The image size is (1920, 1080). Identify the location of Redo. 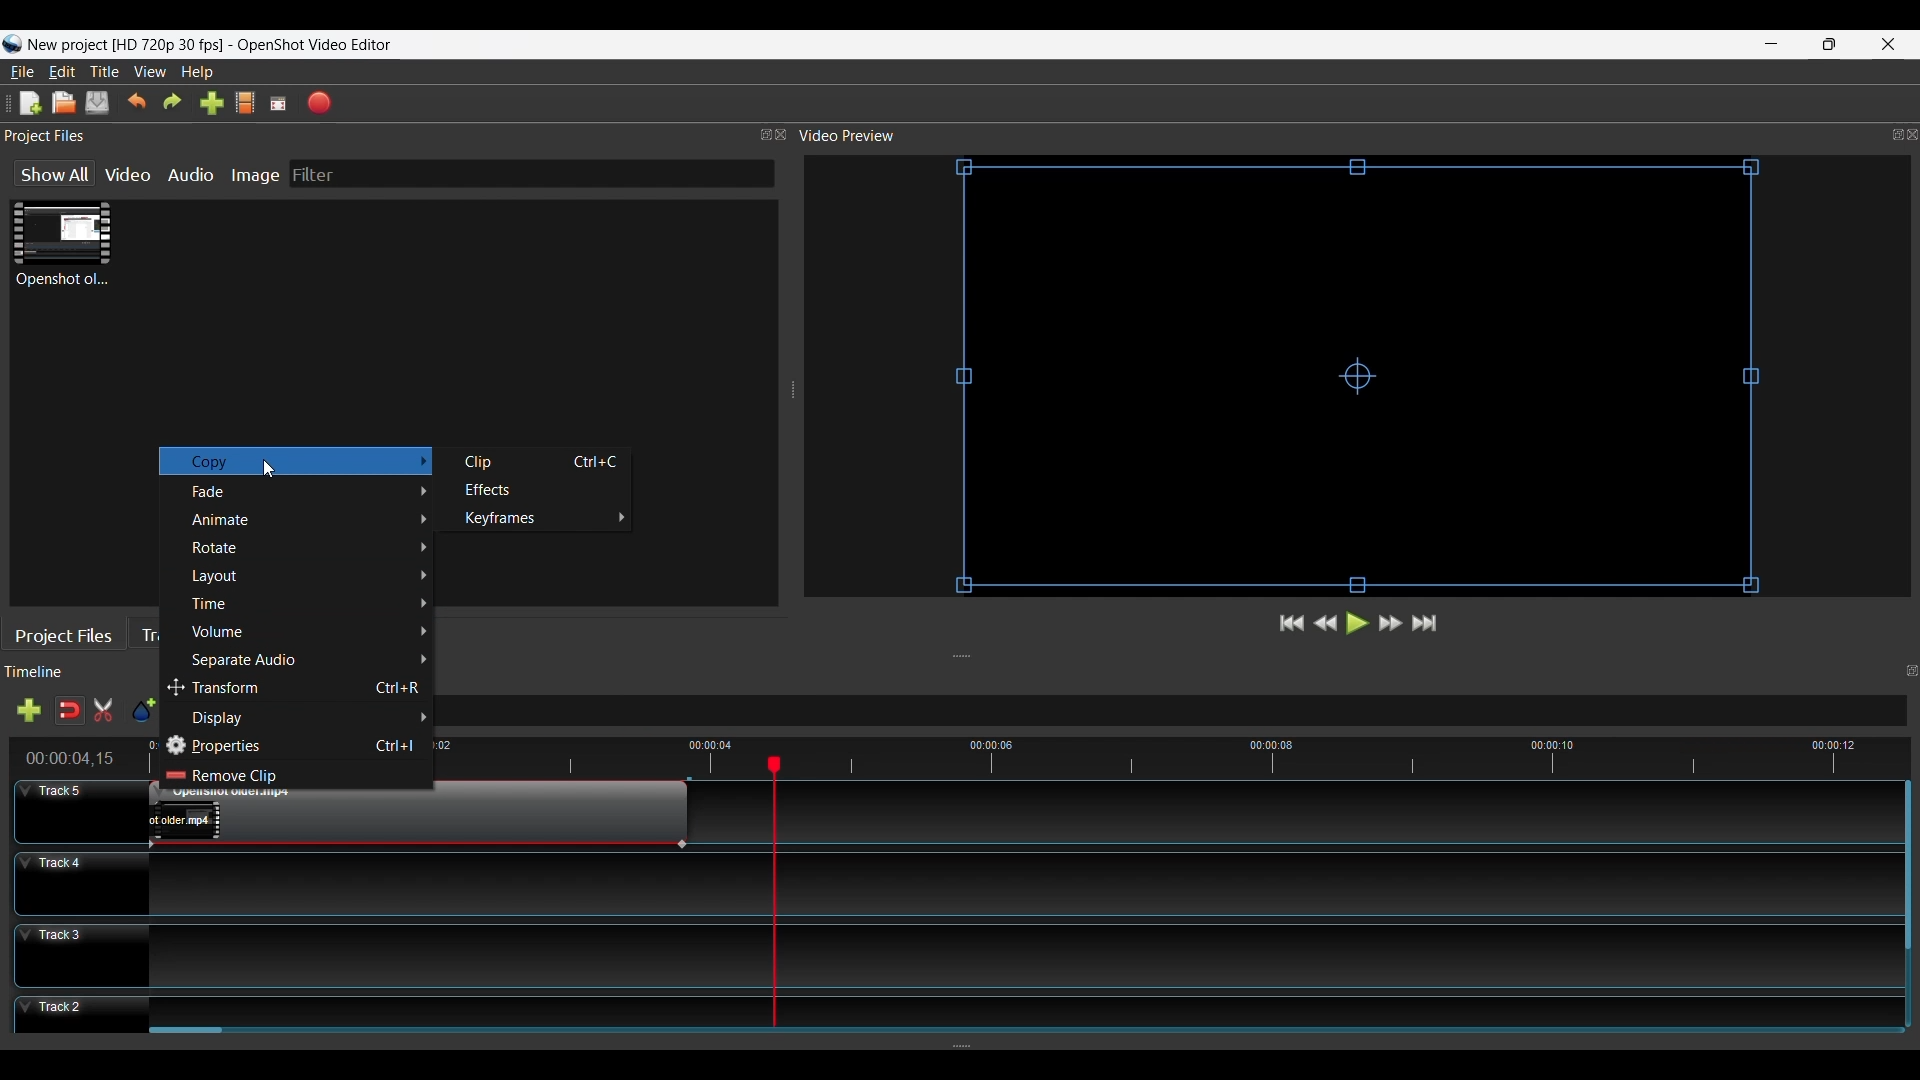
(173, 103).